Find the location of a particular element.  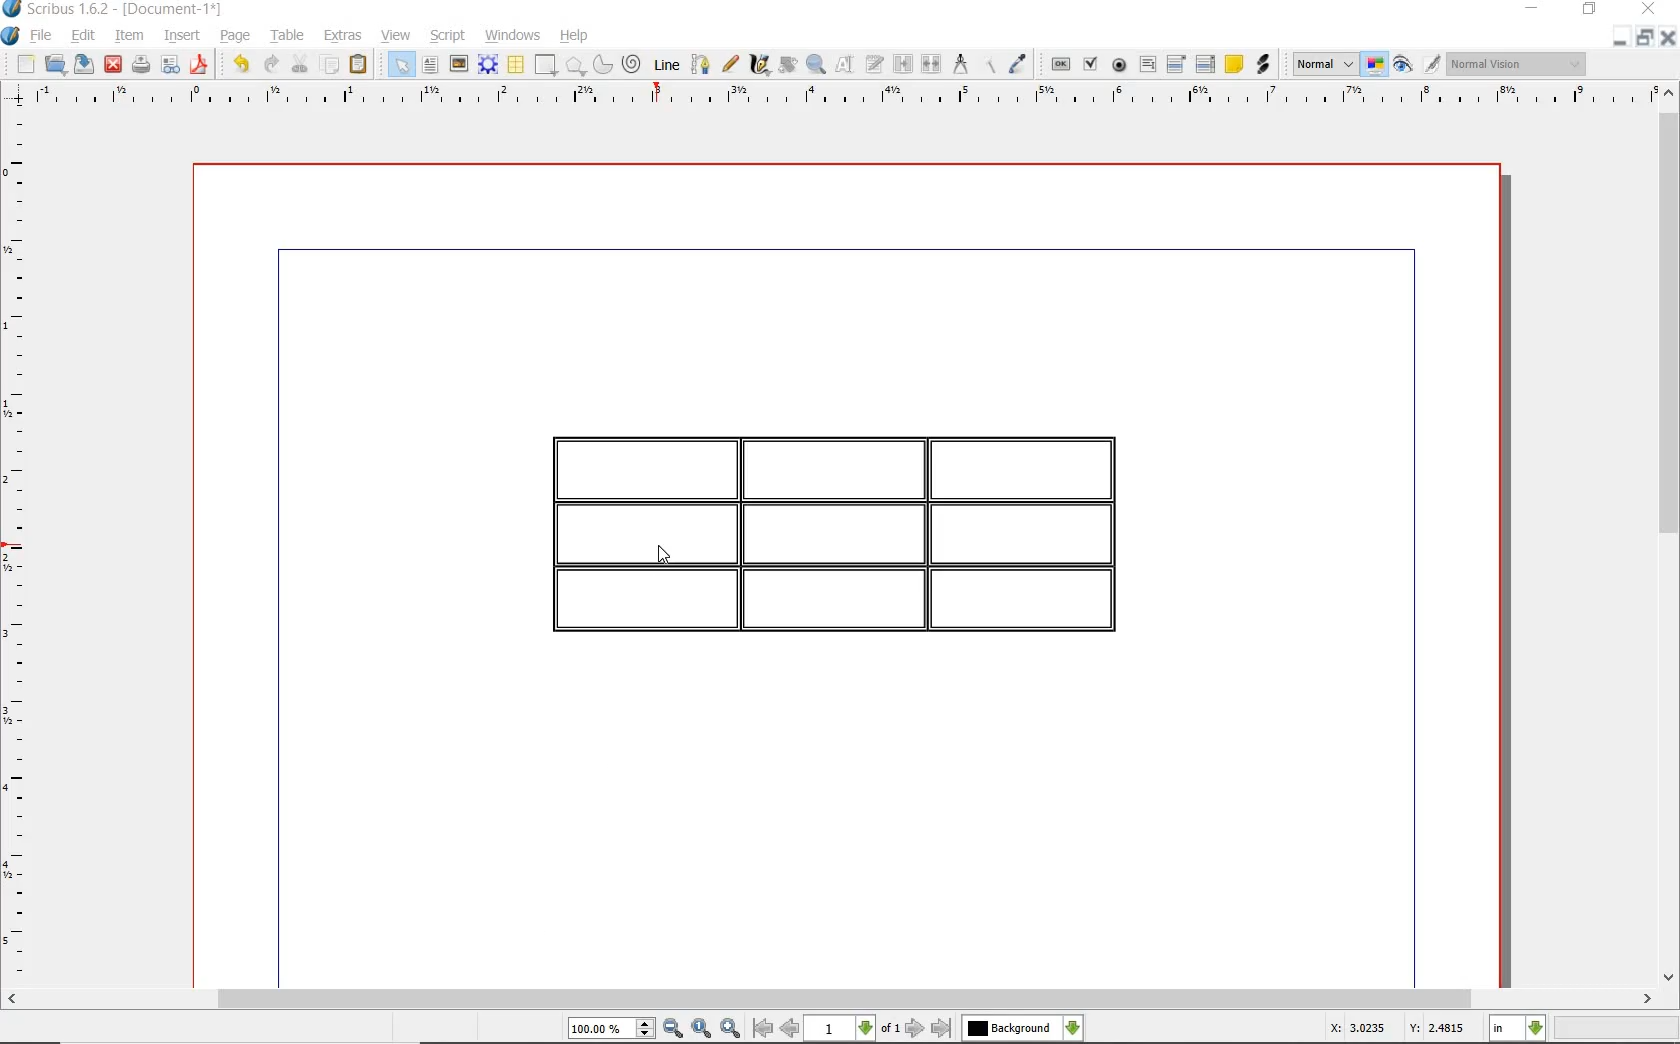

CLOSE is located at coordinates (1670, 36).